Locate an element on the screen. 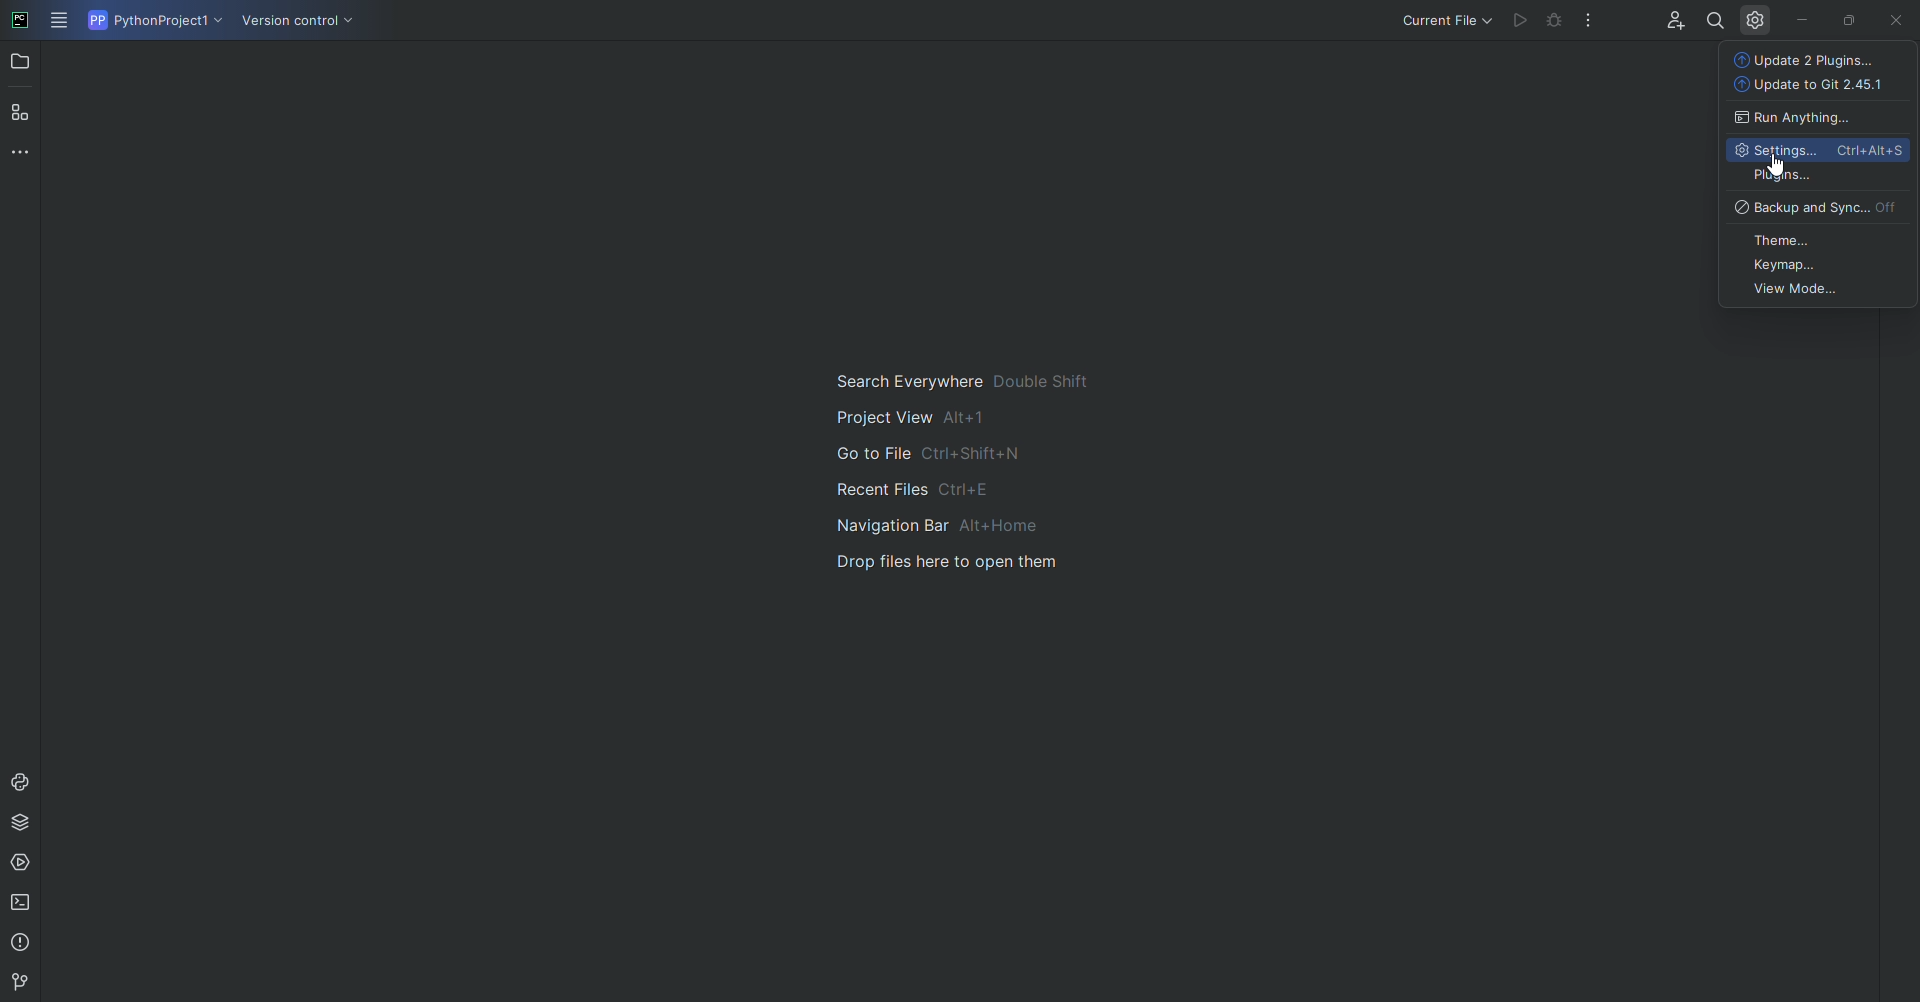  Project is located at coordinates (22, 64).